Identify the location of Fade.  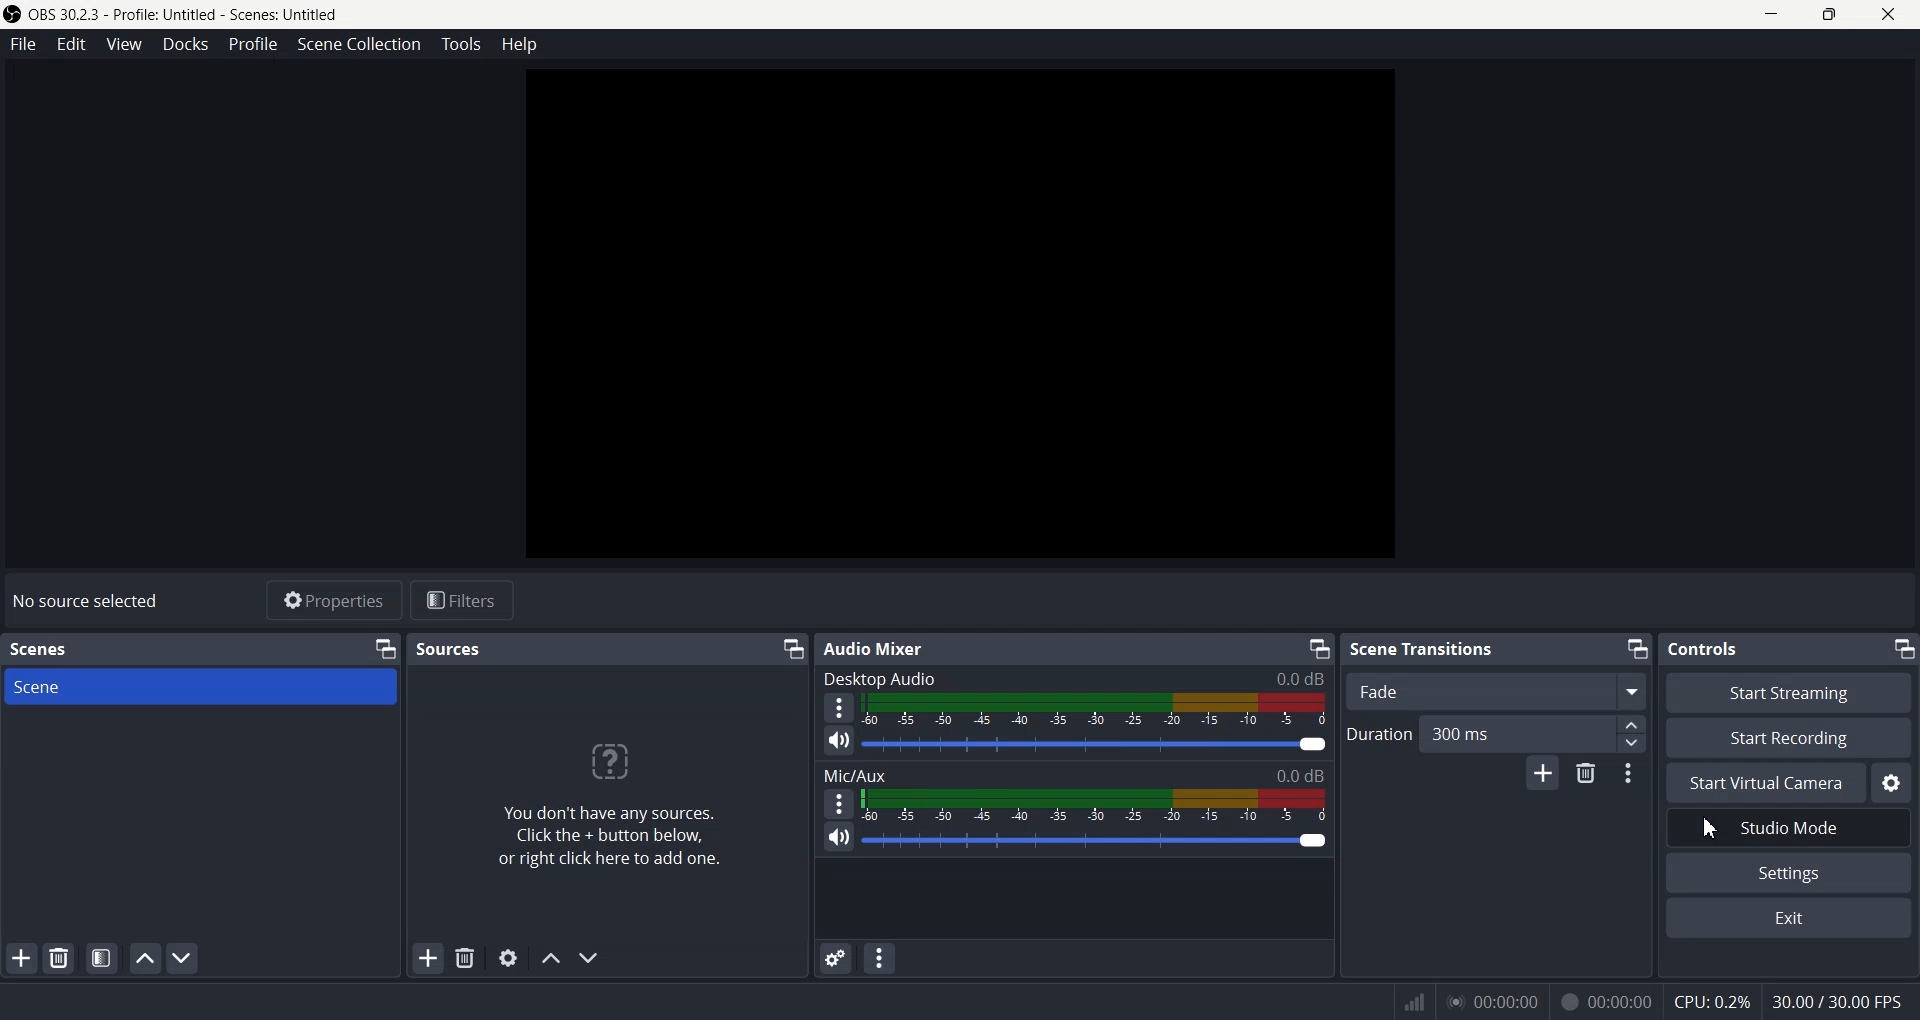
(1496, 690).